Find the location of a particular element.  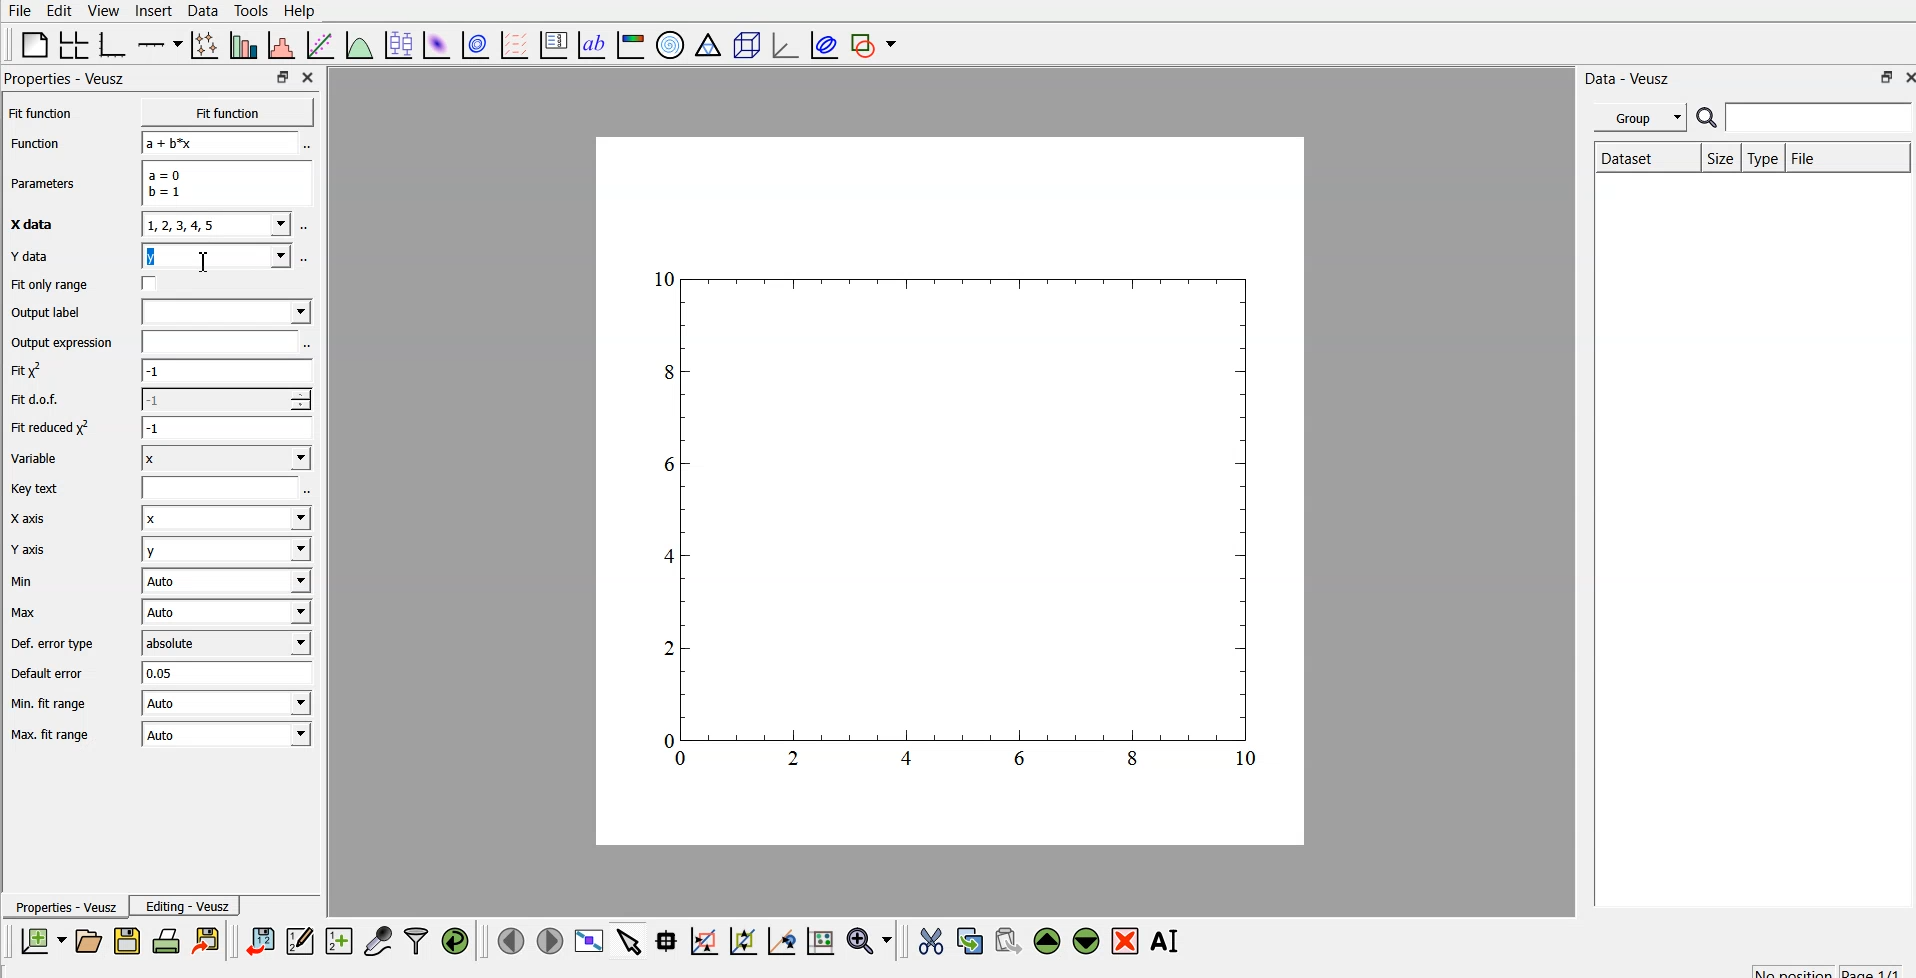

1,2,3,4,5 is located at coordinates (218, 224).